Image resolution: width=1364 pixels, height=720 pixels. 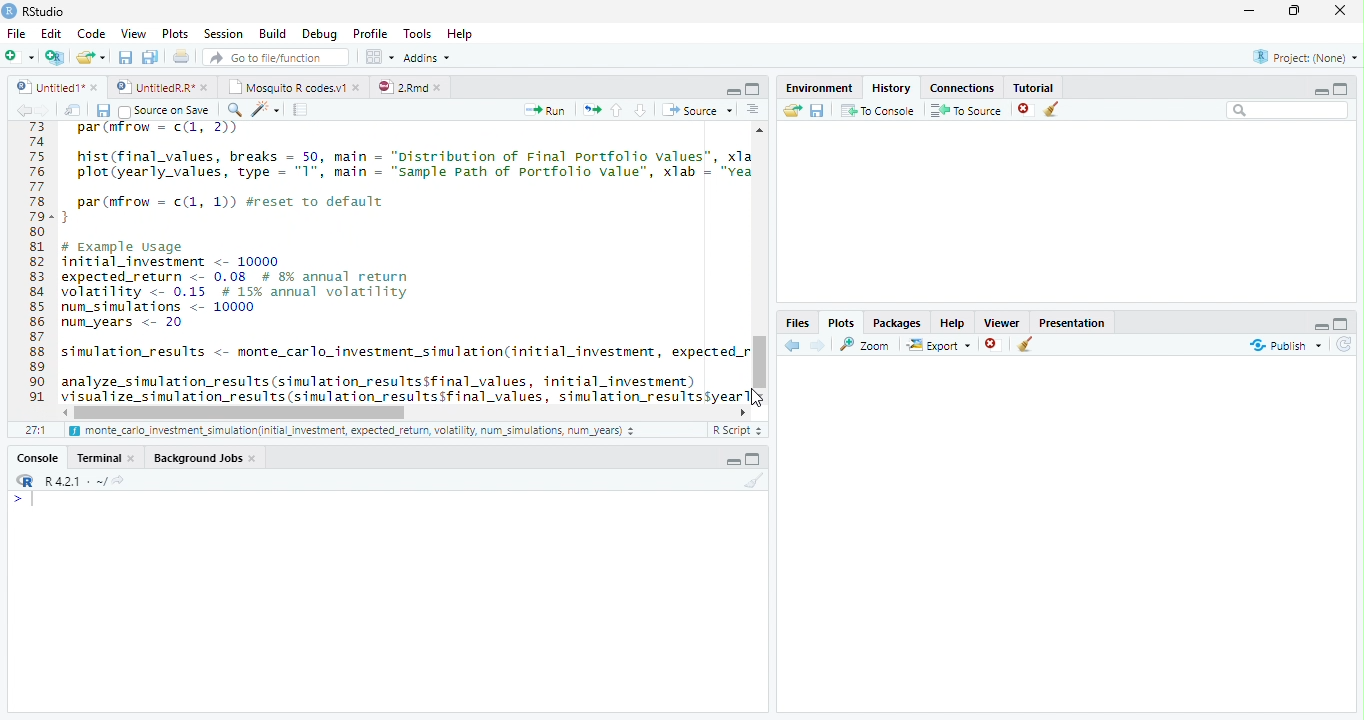 I want to click on , so click(x=732, y=89).